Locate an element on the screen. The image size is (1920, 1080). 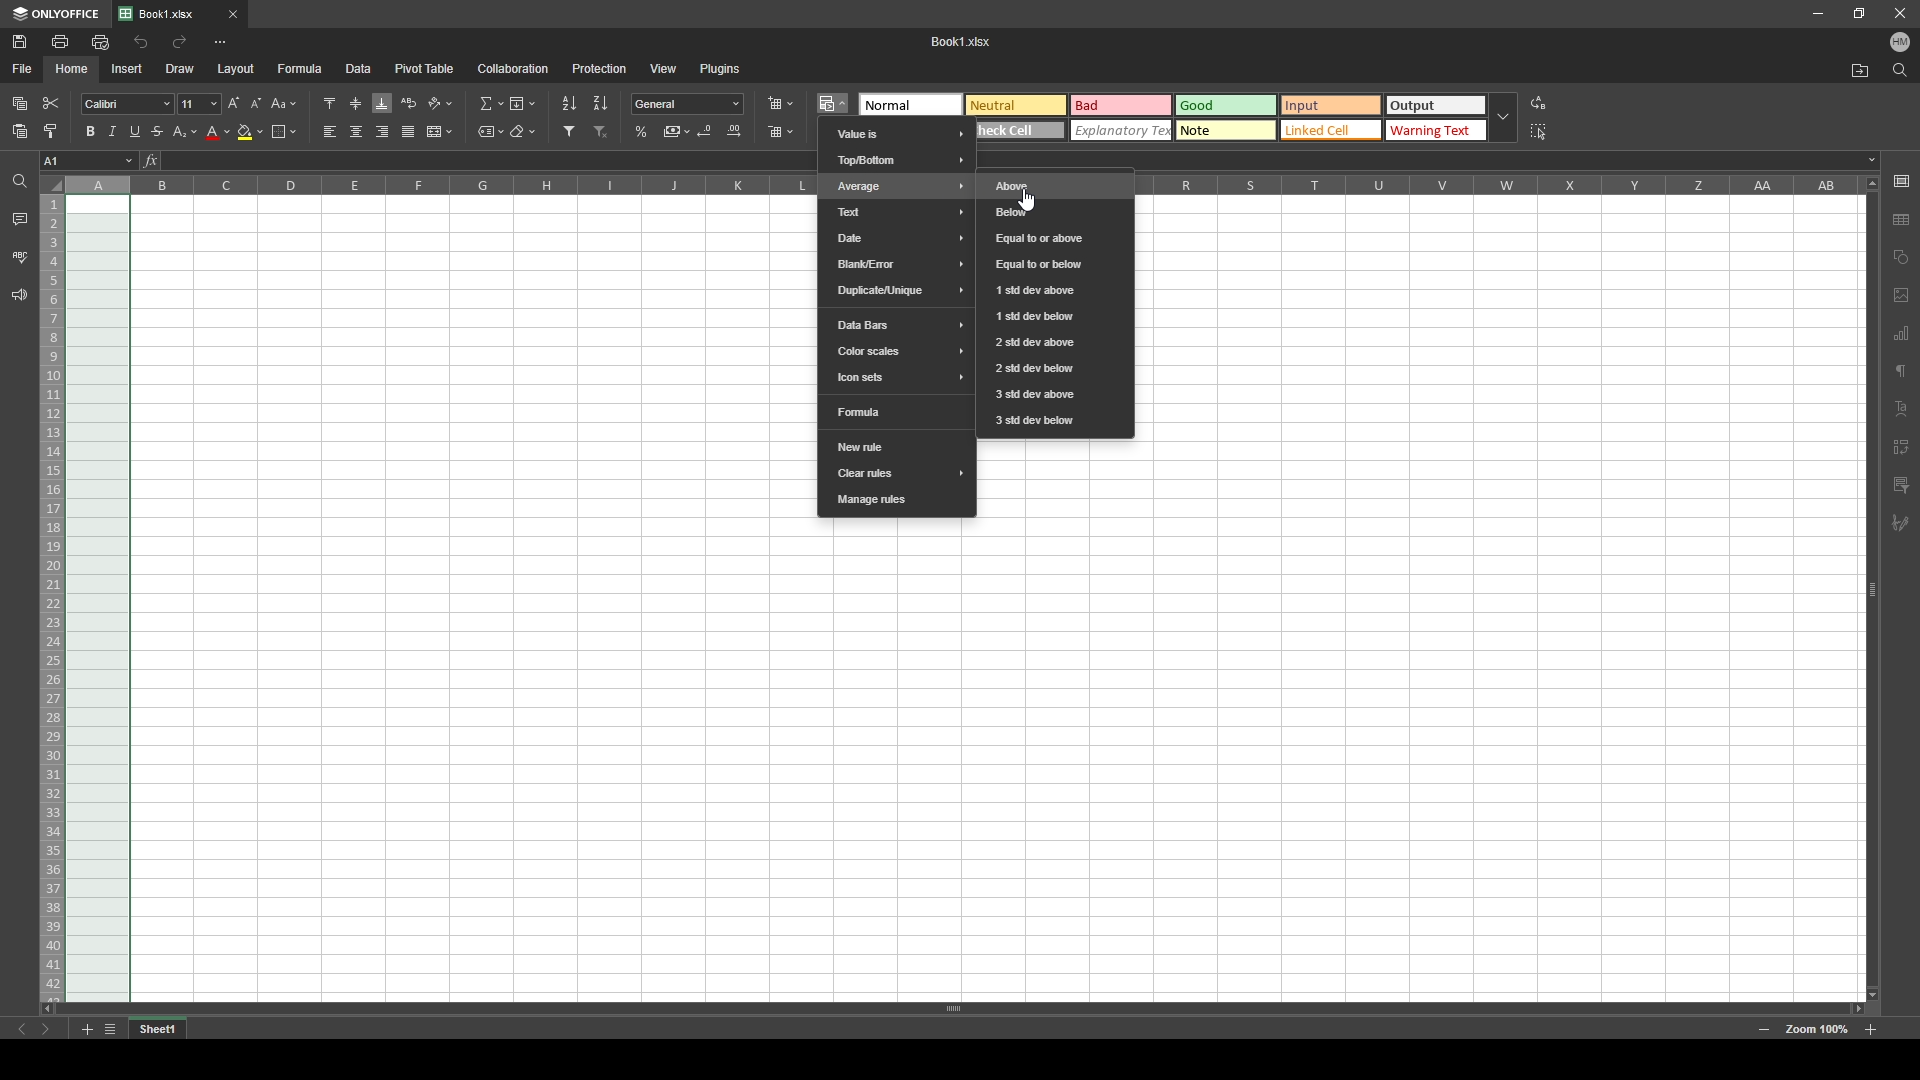
find is located at coordinates (1900, 71).